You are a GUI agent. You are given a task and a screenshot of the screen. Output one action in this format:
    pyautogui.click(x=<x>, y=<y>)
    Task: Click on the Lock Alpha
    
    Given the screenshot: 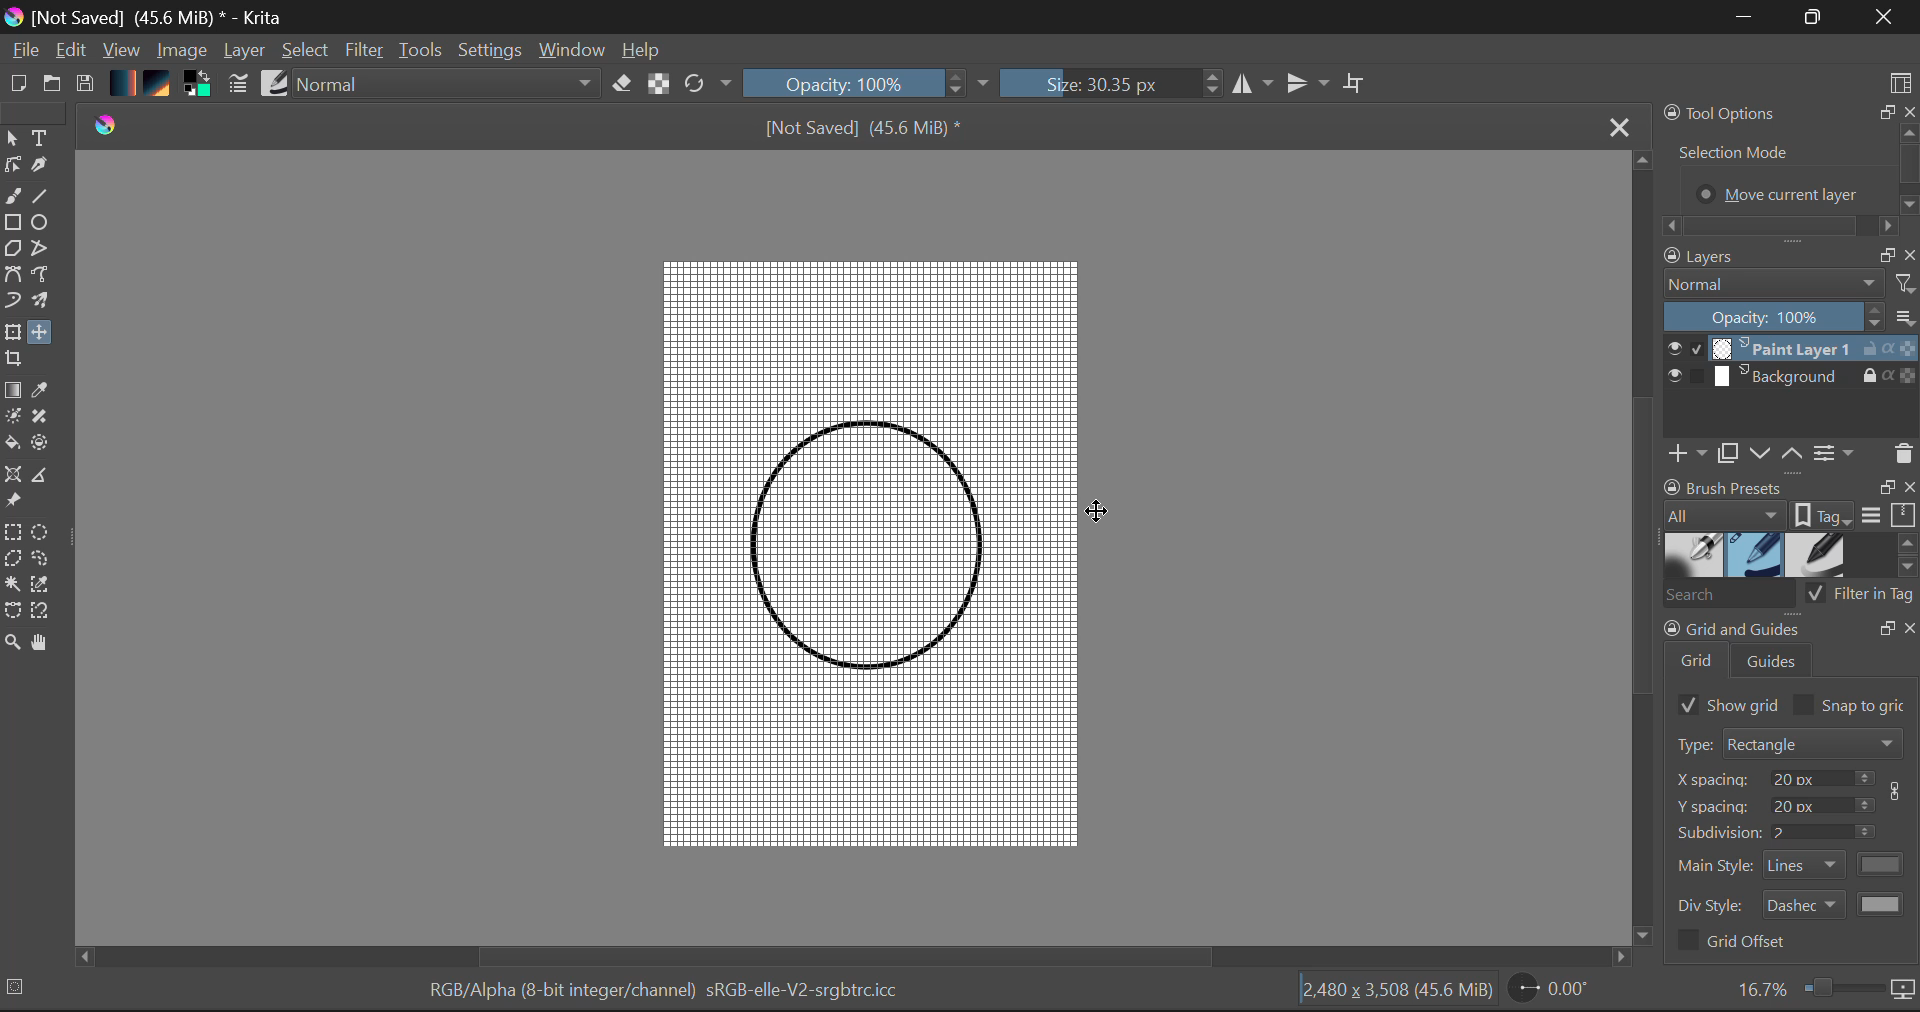 What is the action you would take?
    pyautogui.click(x=658, y=85)
    